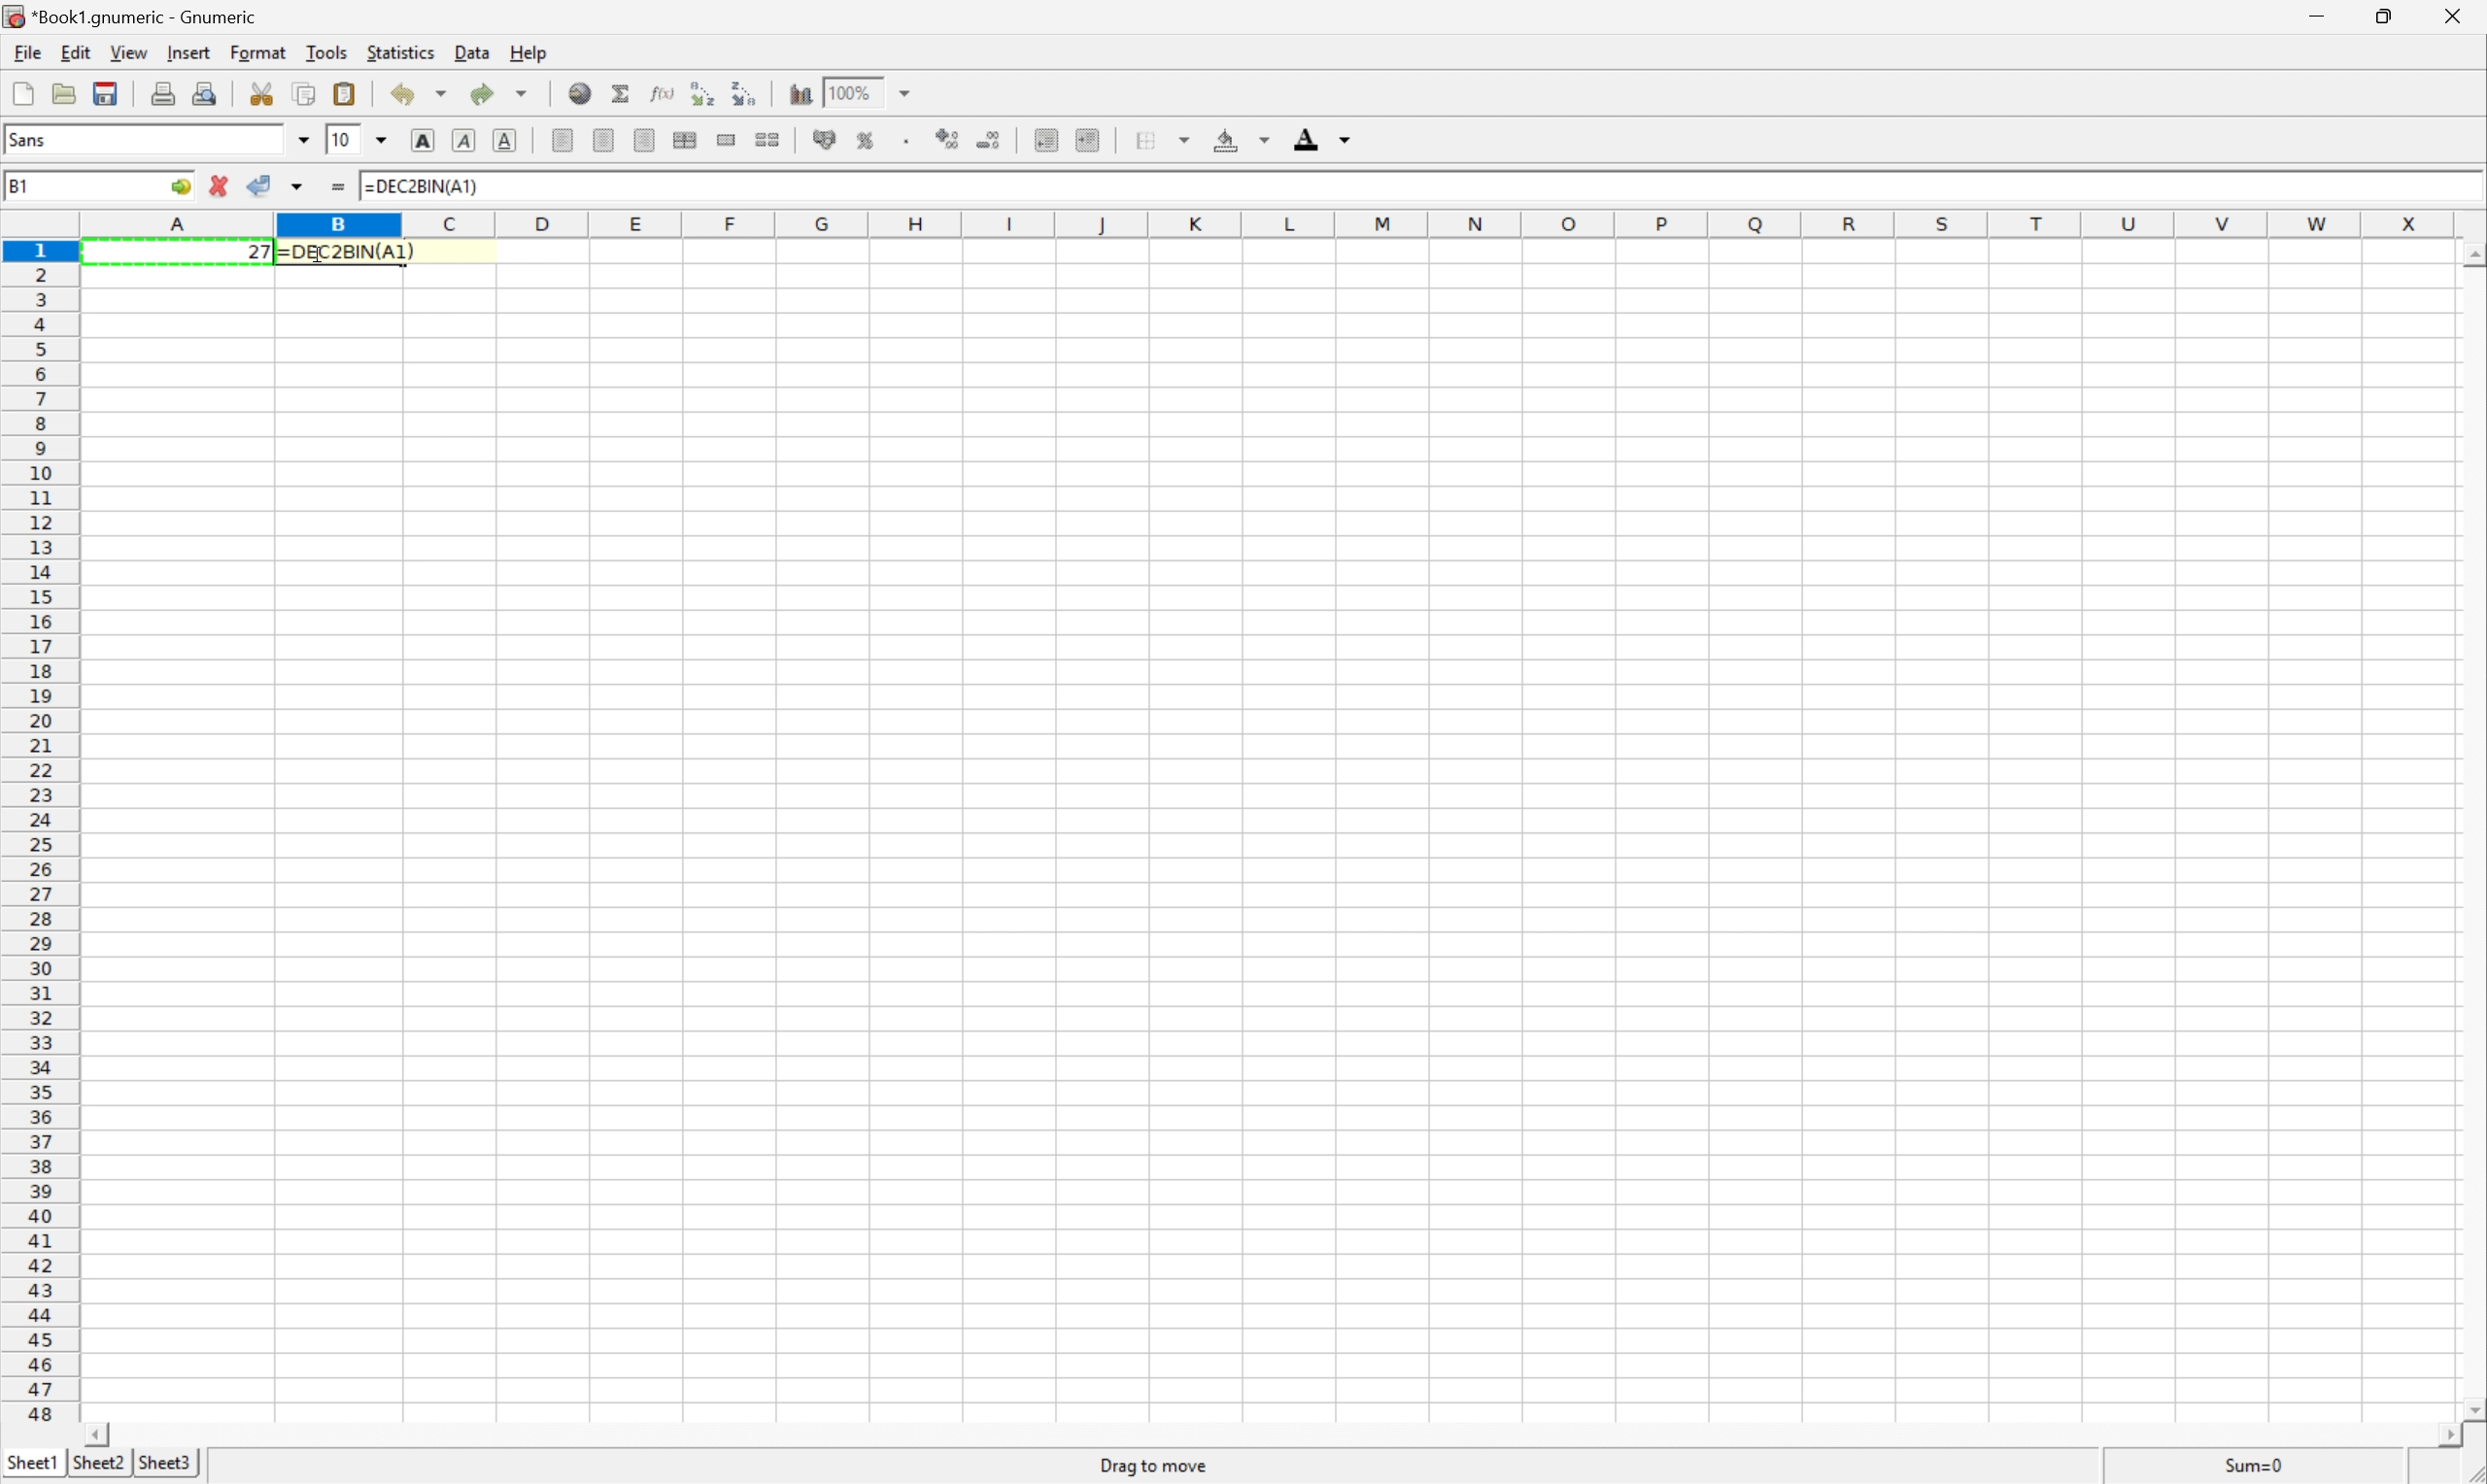 The height and width of the screenshot is (1484, 2487). I want to click on Sheet3, so click(162, 1465).